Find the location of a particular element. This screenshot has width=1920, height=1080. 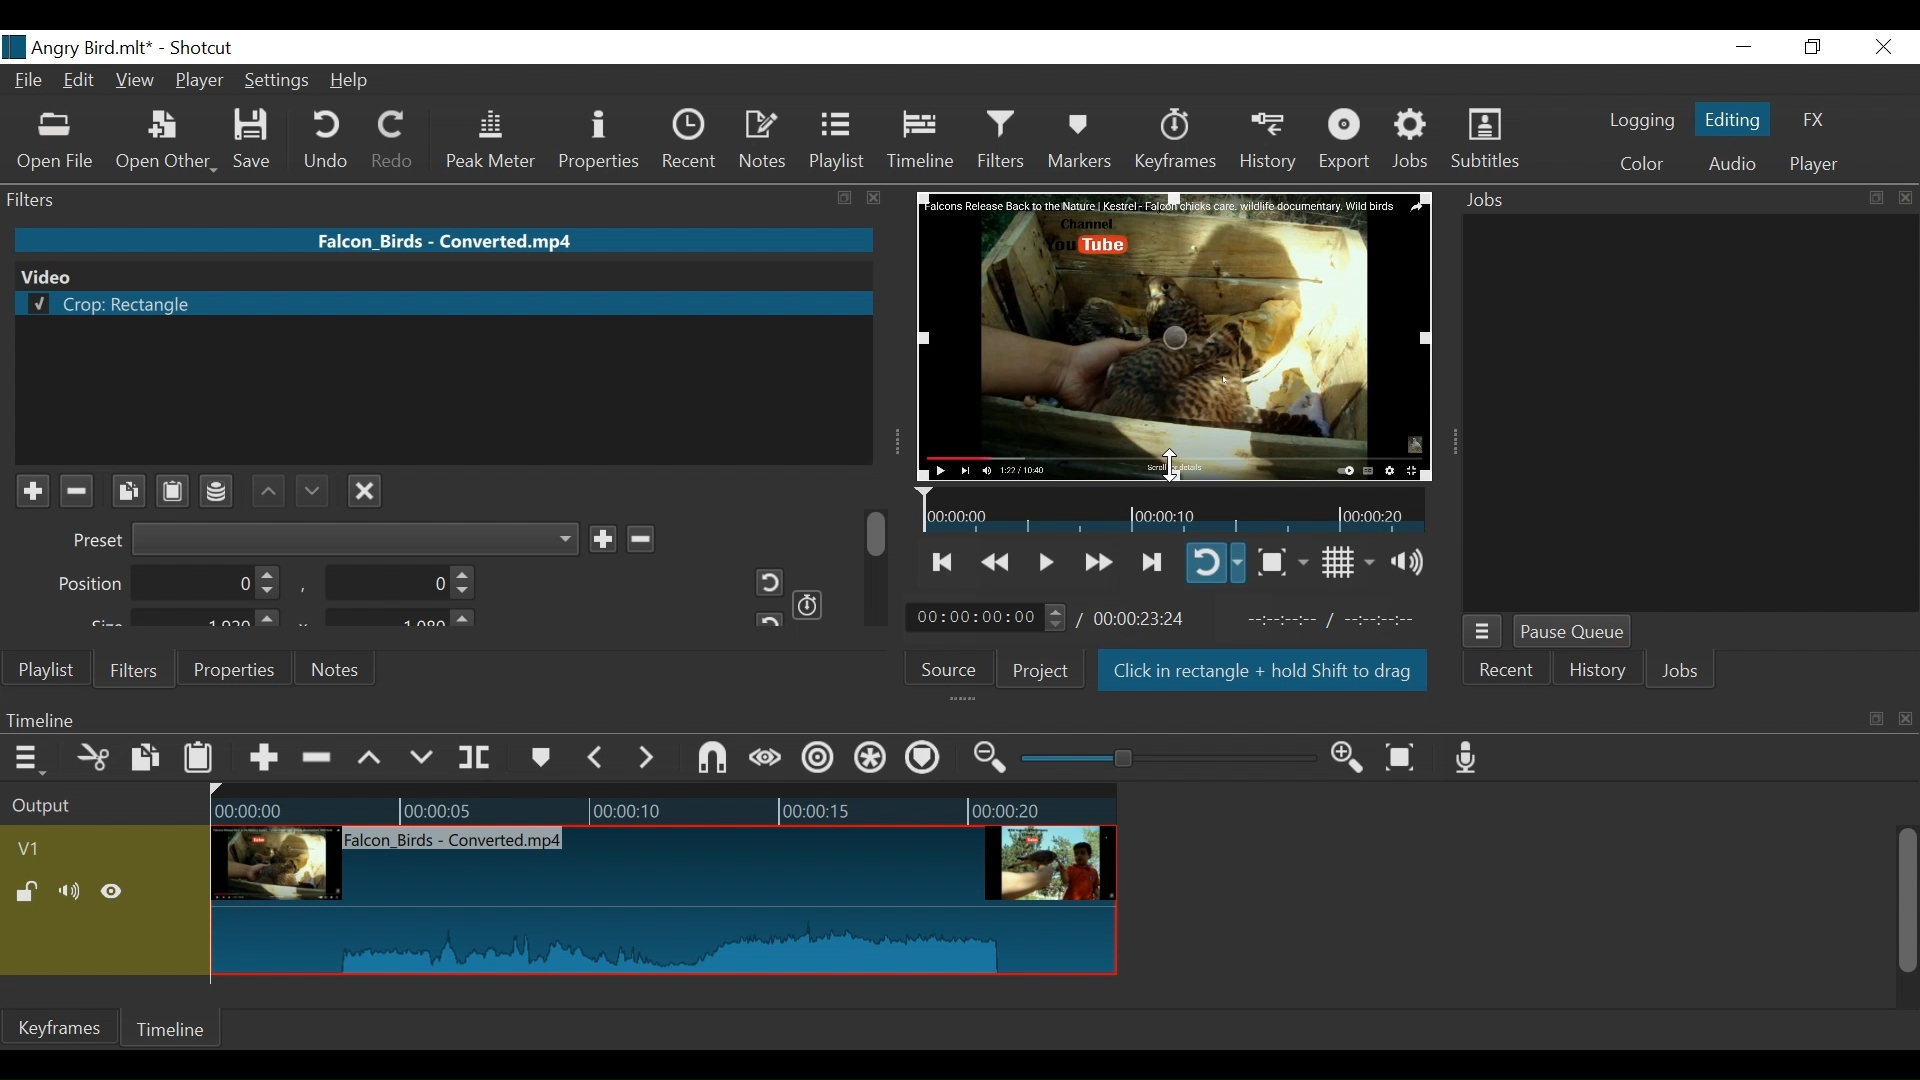

Zoom timeline in is located at coordinates (1353, 759).